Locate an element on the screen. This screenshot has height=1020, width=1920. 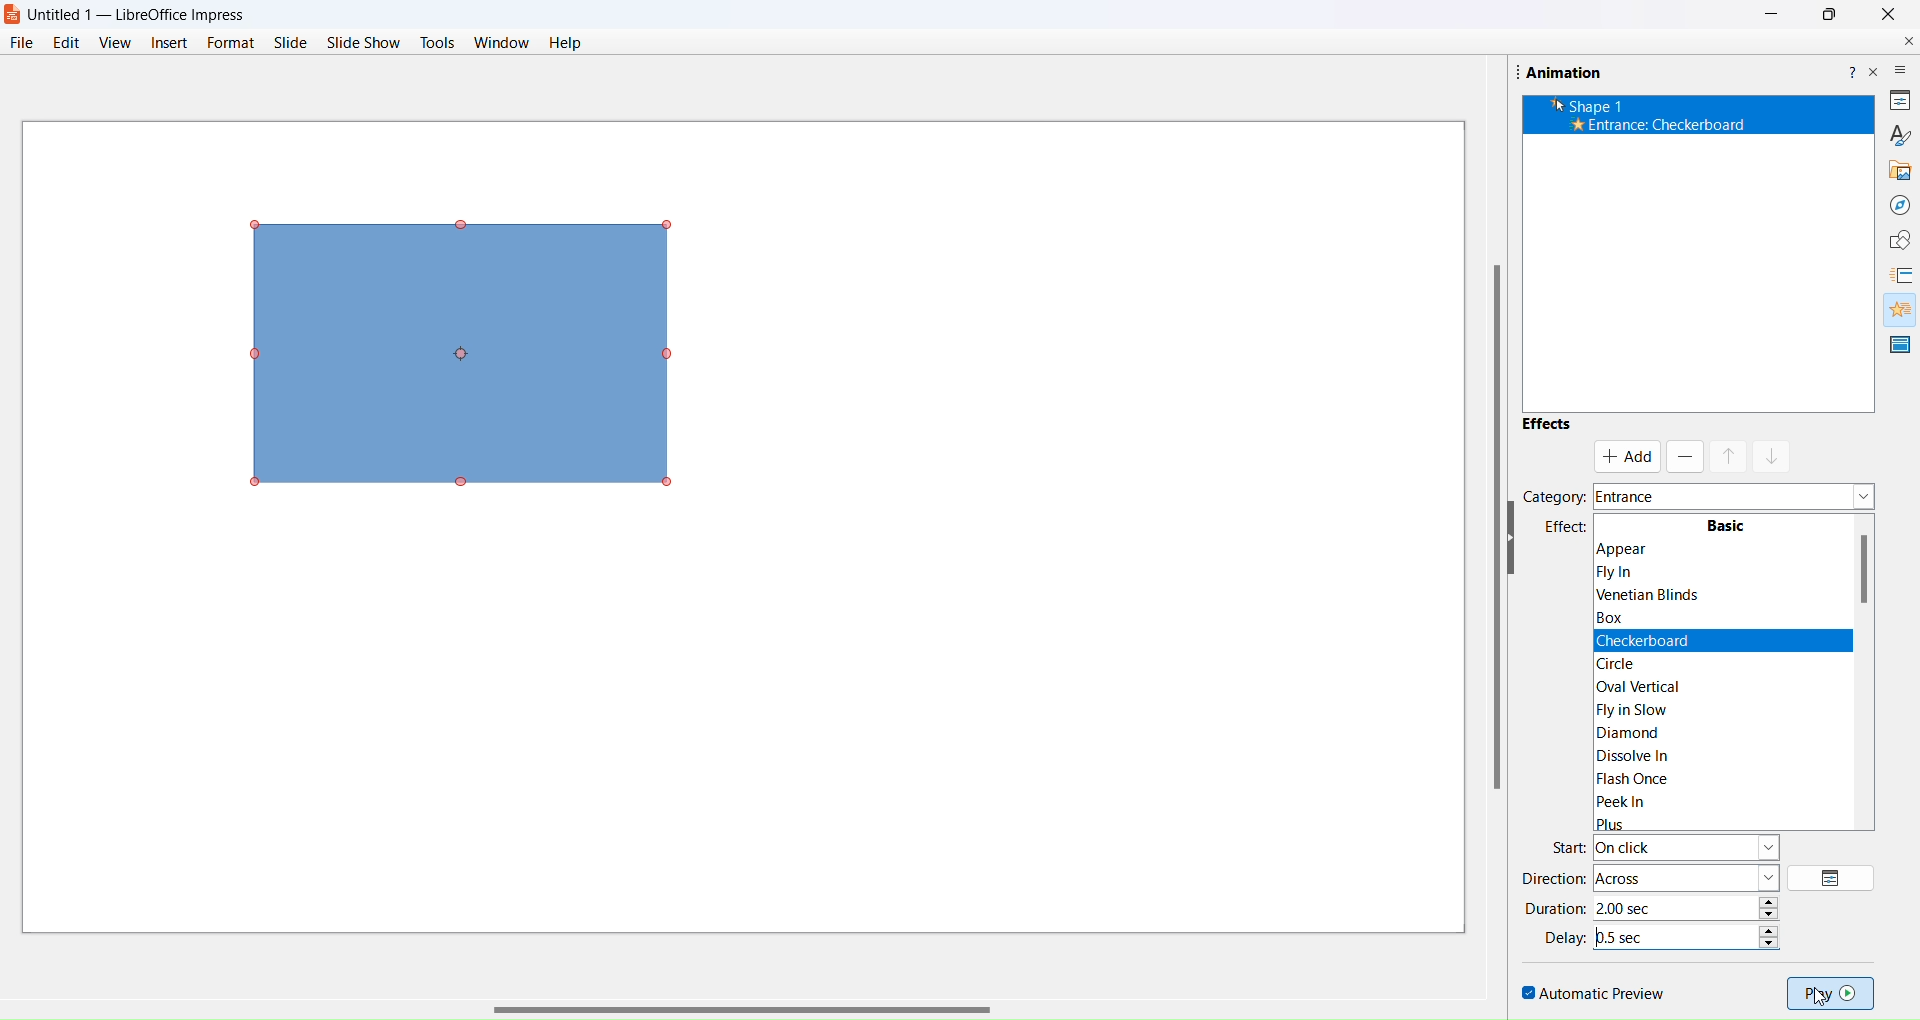
close pane is located at coordinates (1875, 78).